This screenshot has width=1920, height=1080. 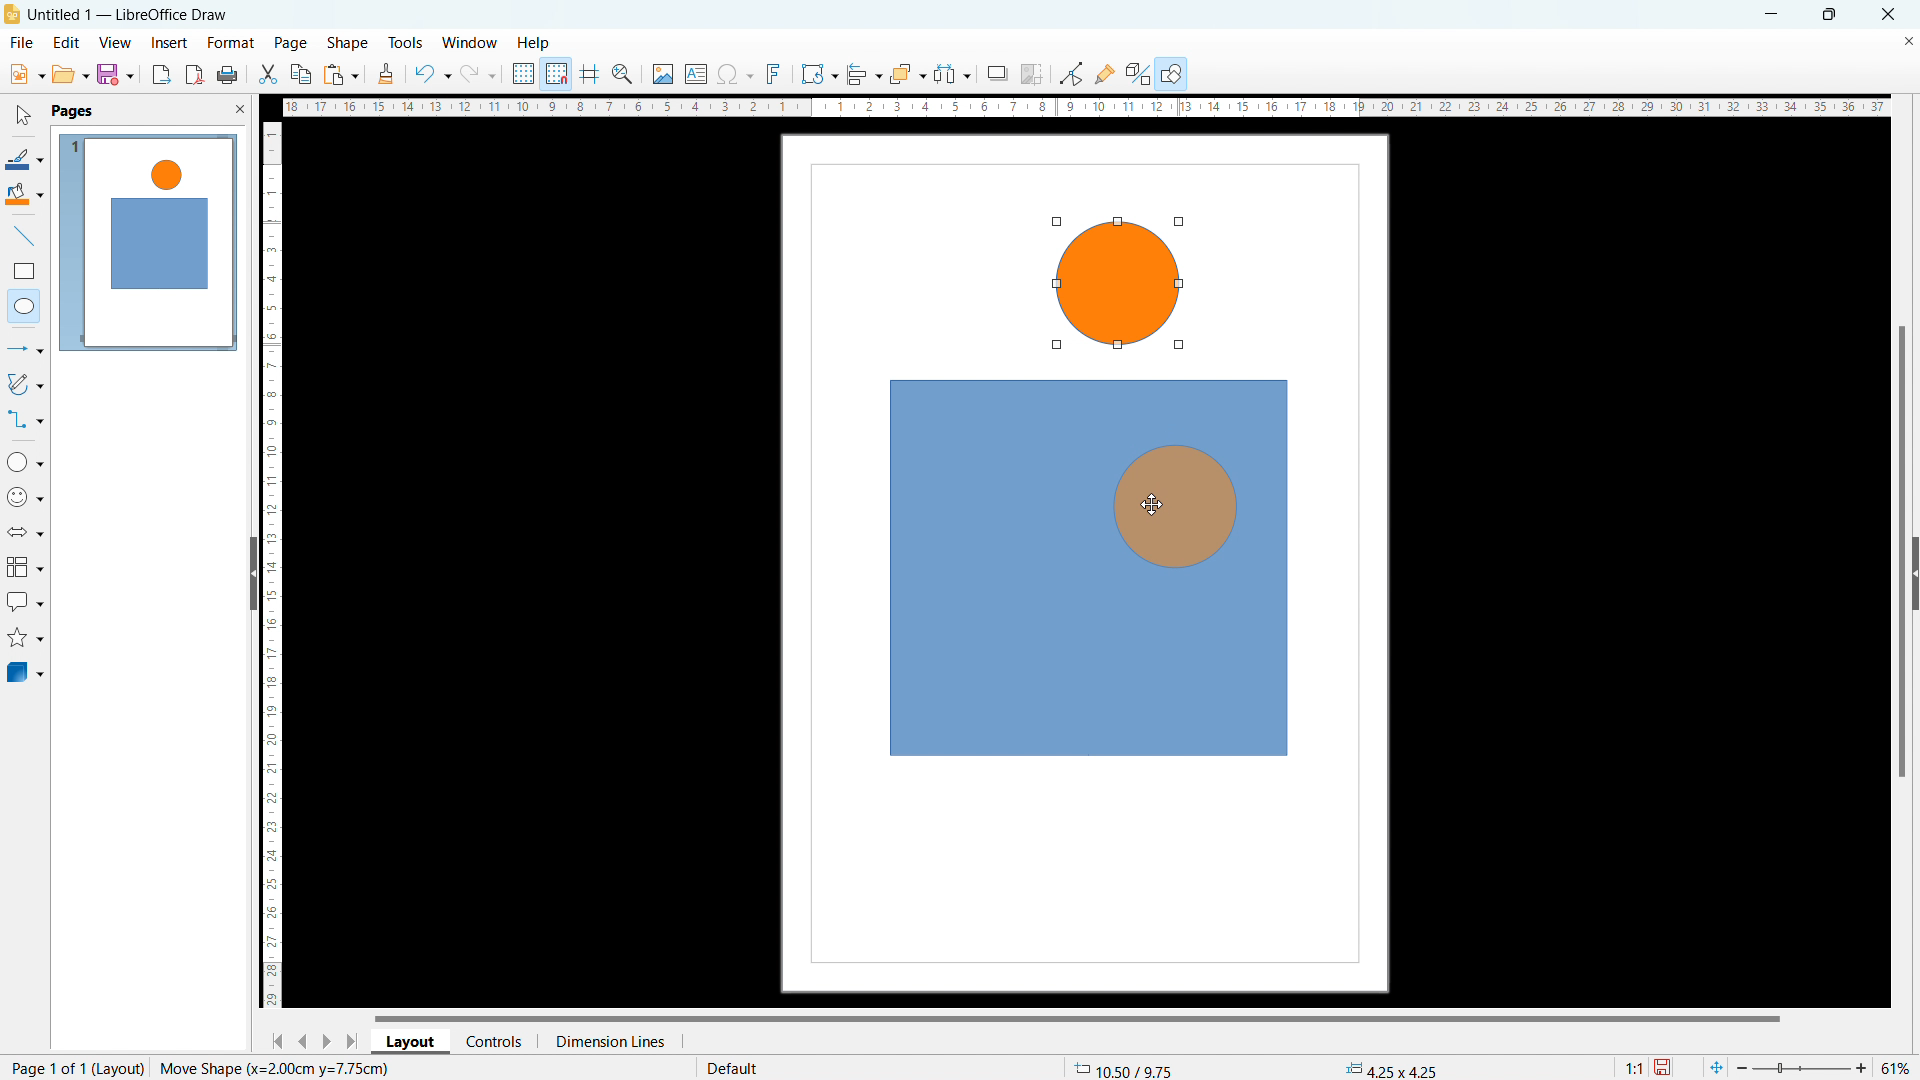 I want to click on hide pane, so click(x=252, y=573).